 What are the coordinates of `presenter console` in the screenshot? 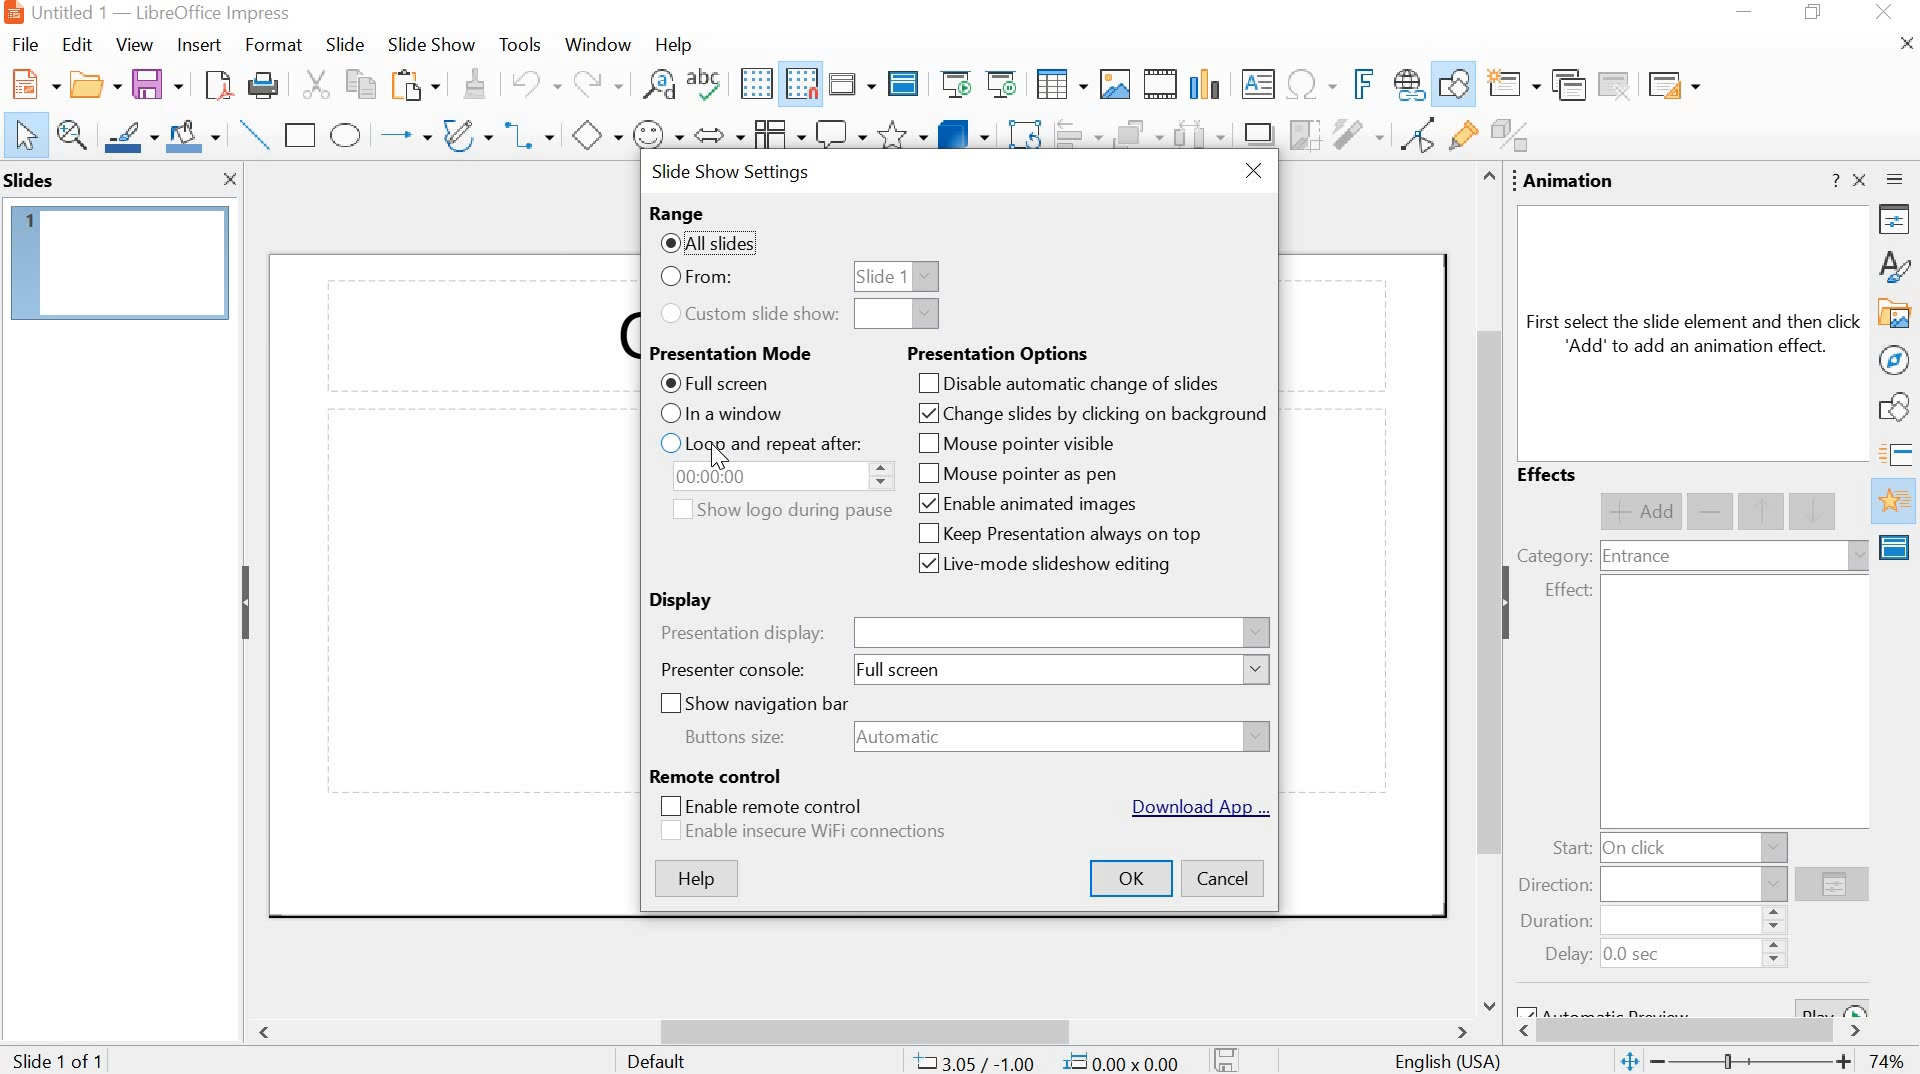 It's located at (734, 670).